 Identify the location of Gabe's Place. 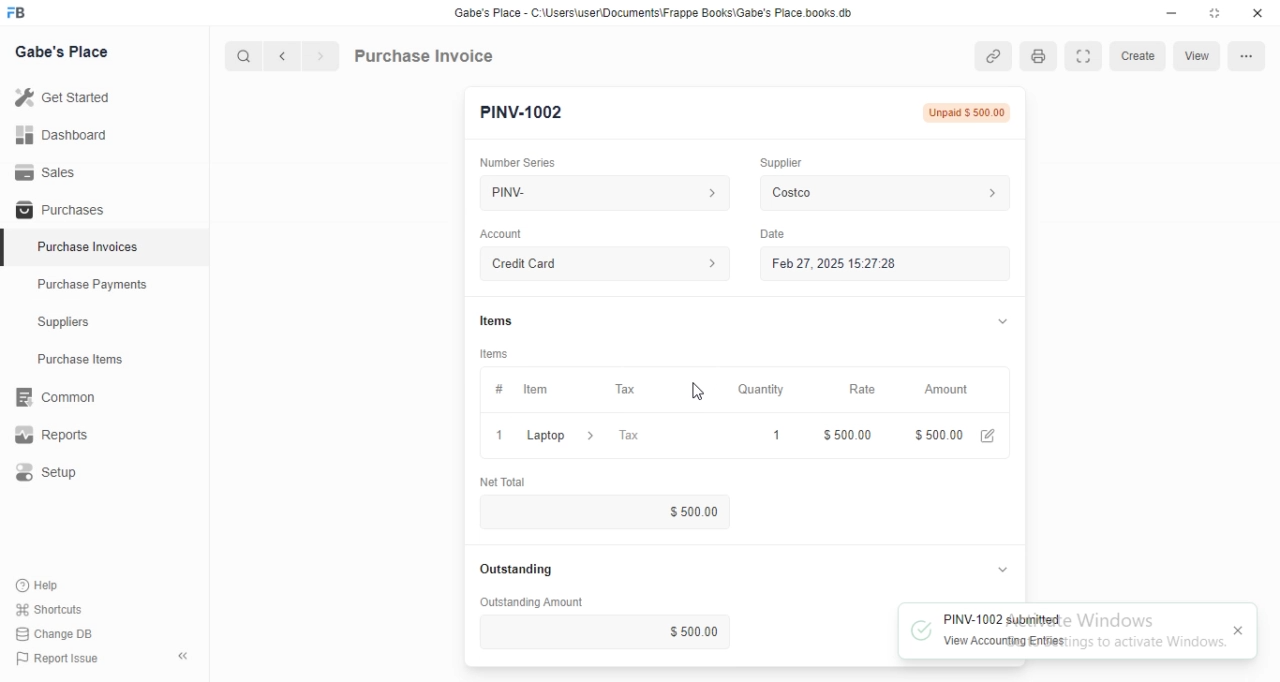
(61, 51).